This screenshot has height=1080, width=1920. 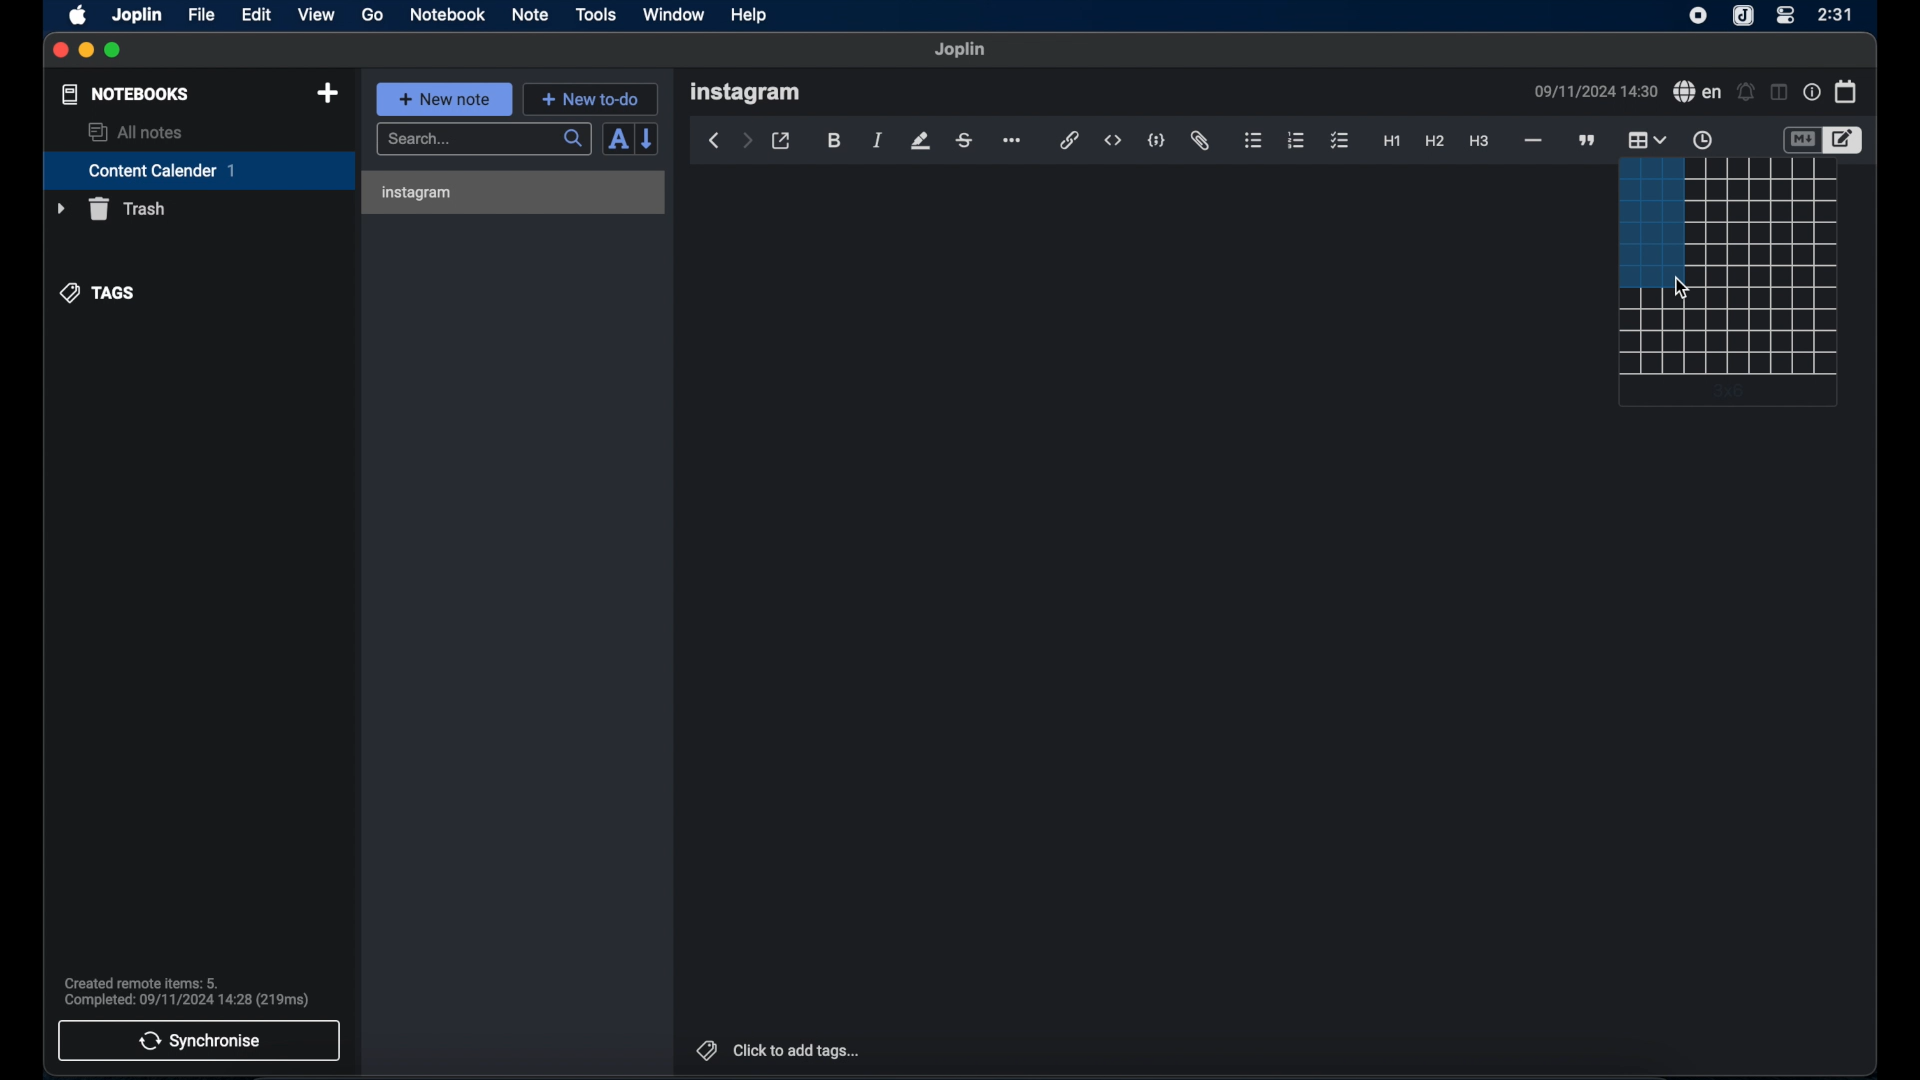 I want to click on tools, so click(x=595, y=14).